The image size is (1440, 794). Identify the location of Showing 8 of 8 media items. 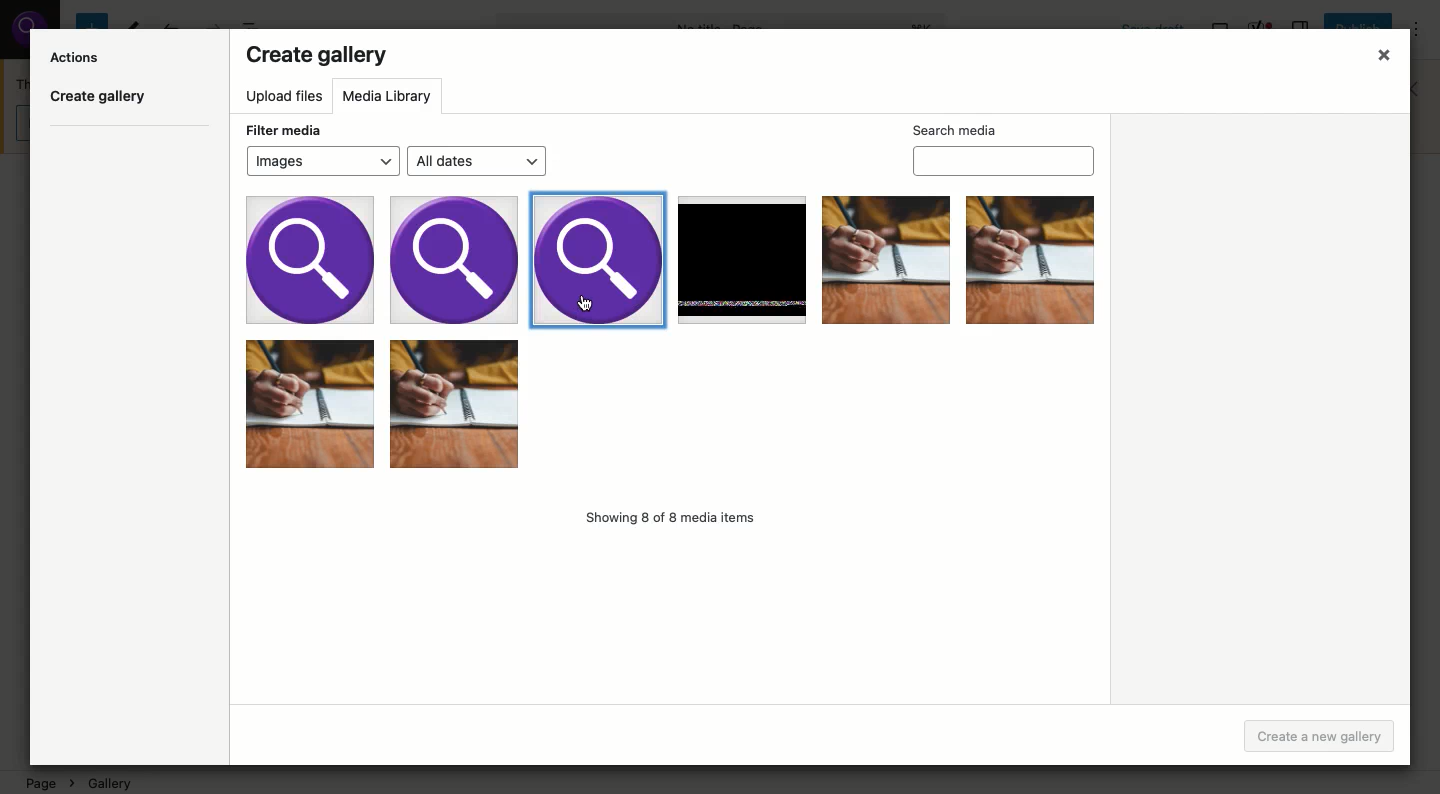
(675, 520).